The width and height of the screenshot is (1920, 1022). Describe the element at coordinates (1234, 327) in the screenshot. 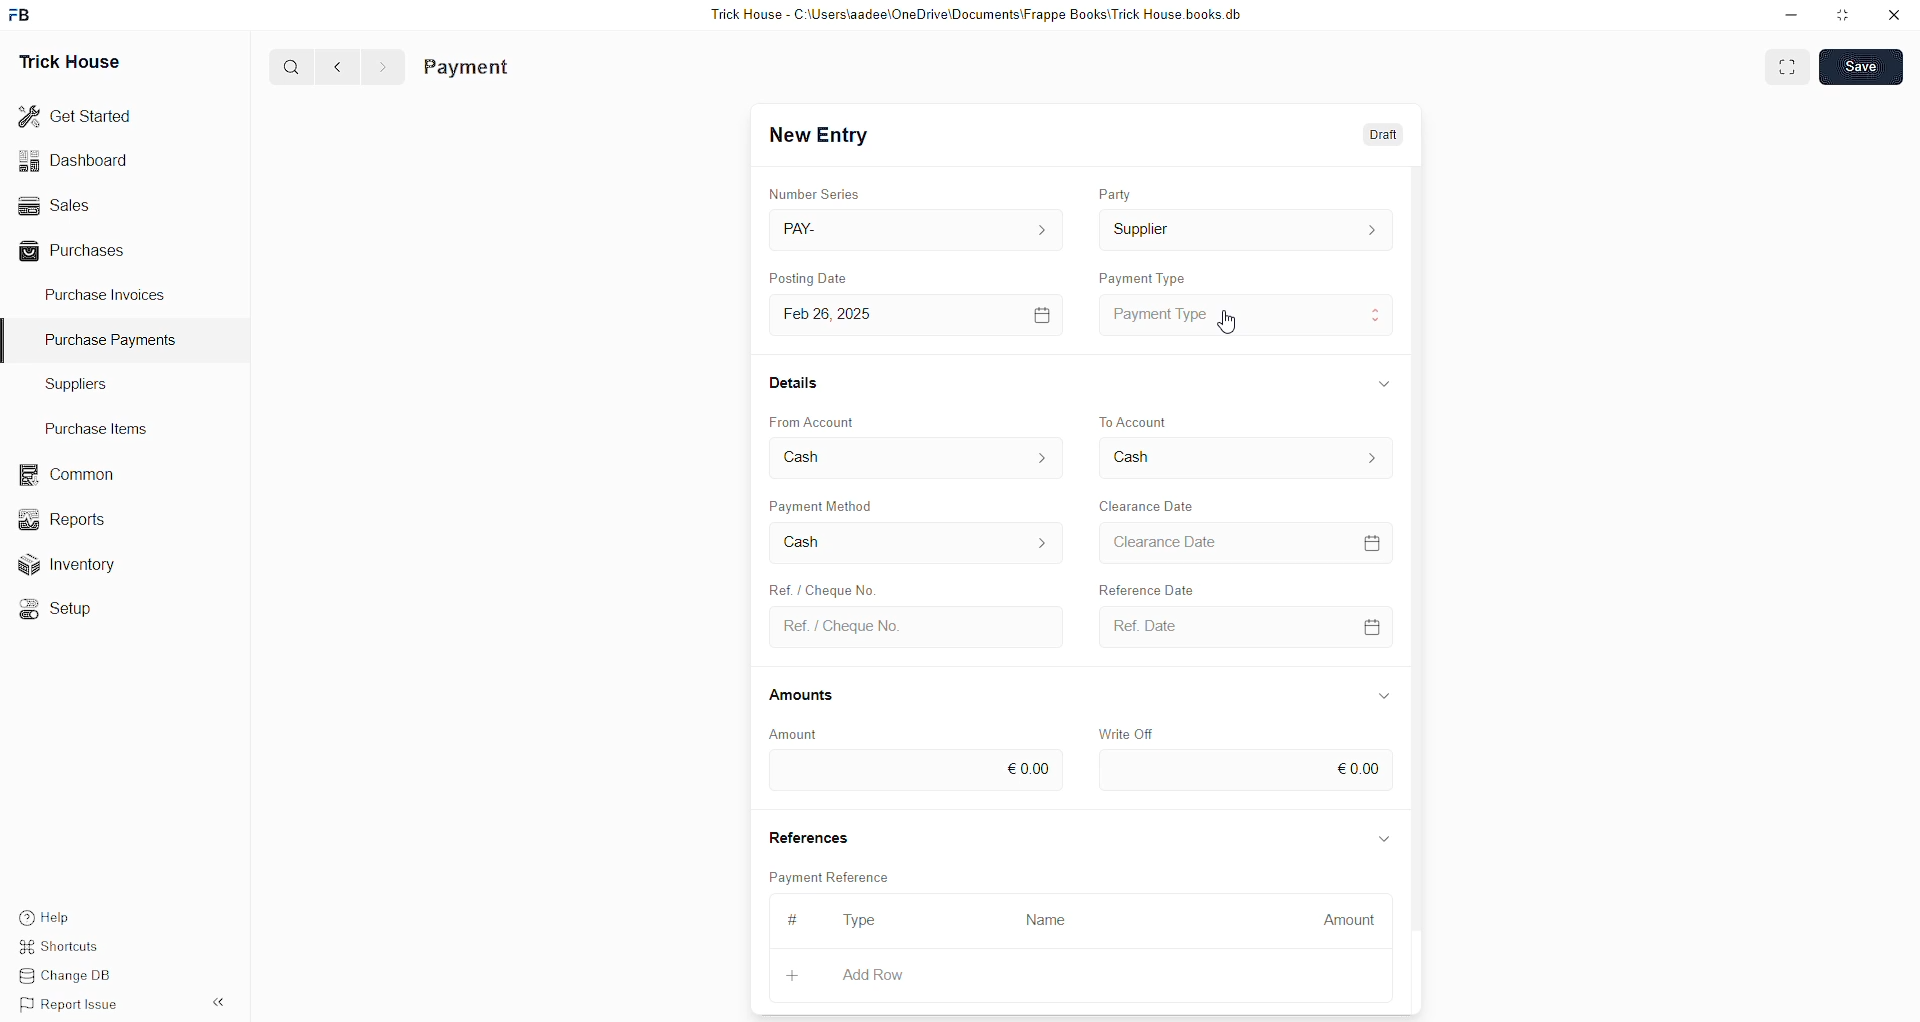

I see `cursor` at that location.